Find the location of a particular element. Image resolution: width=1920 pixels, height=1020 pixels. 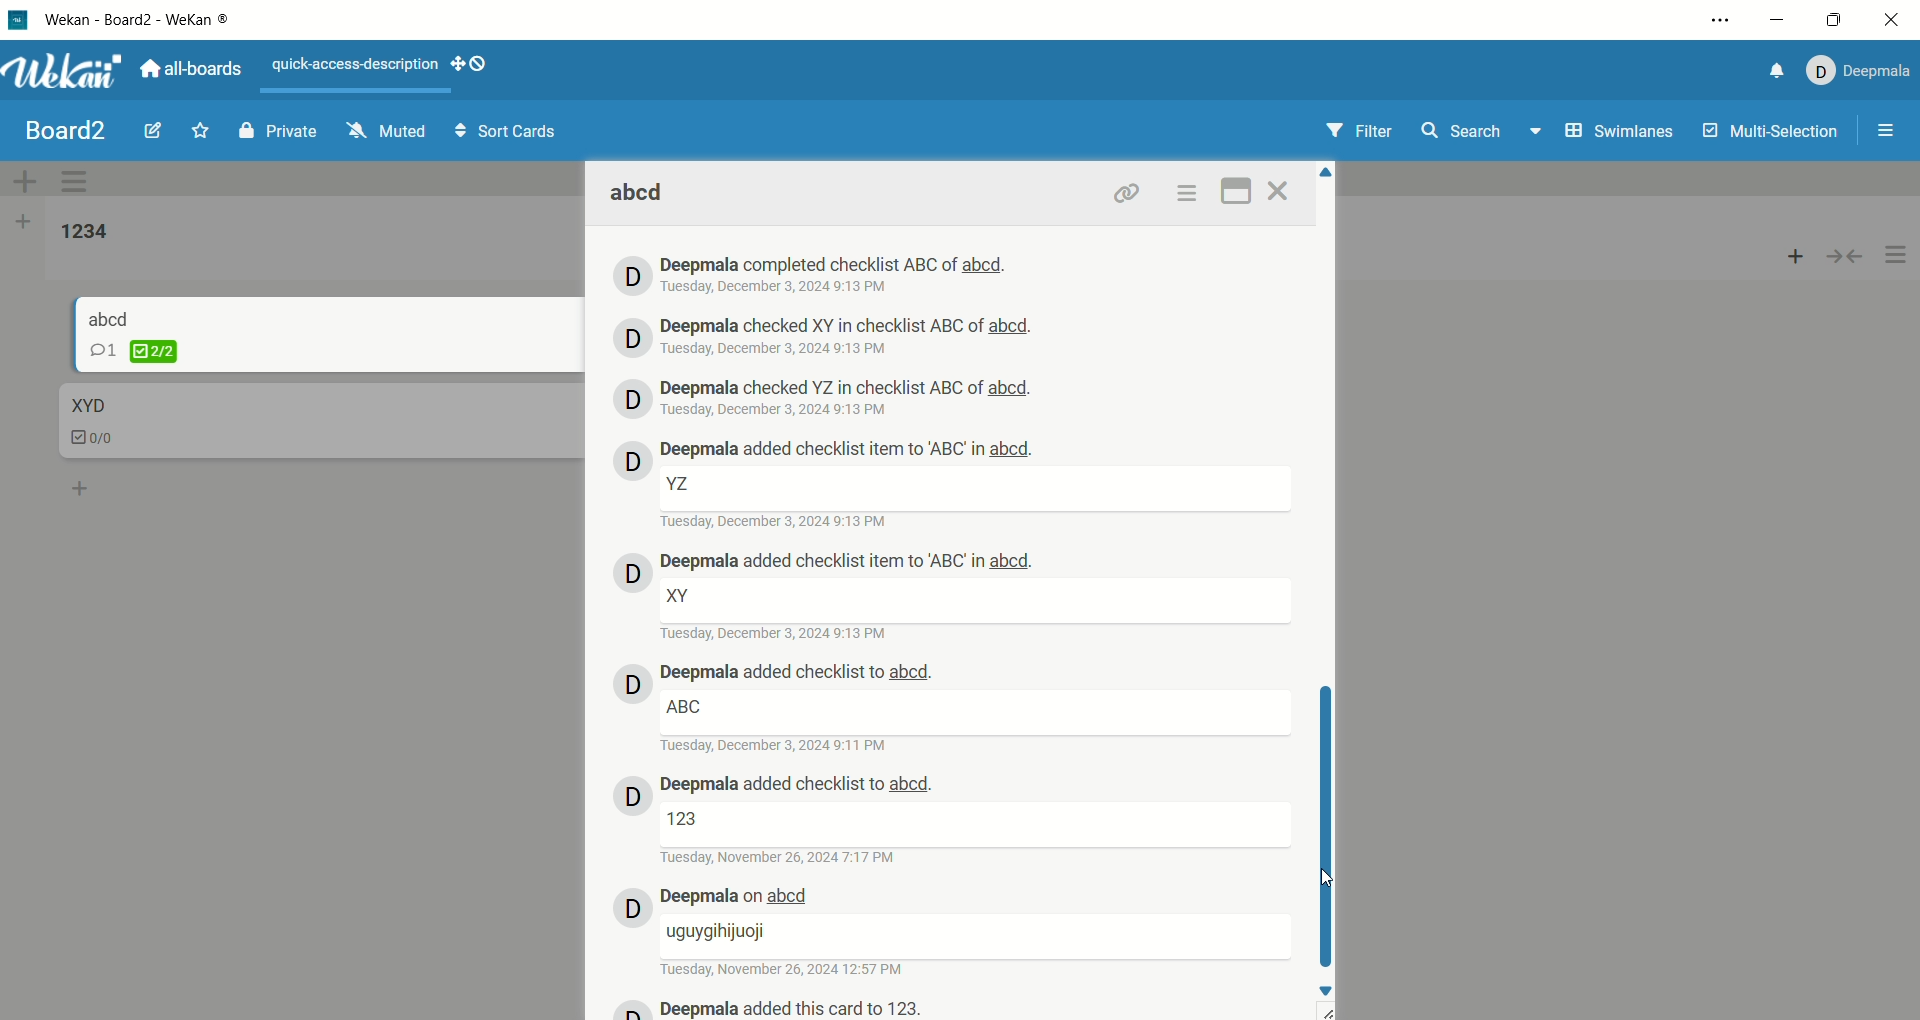

show-desktop-drag-handles is located at coordinates (472, 63).